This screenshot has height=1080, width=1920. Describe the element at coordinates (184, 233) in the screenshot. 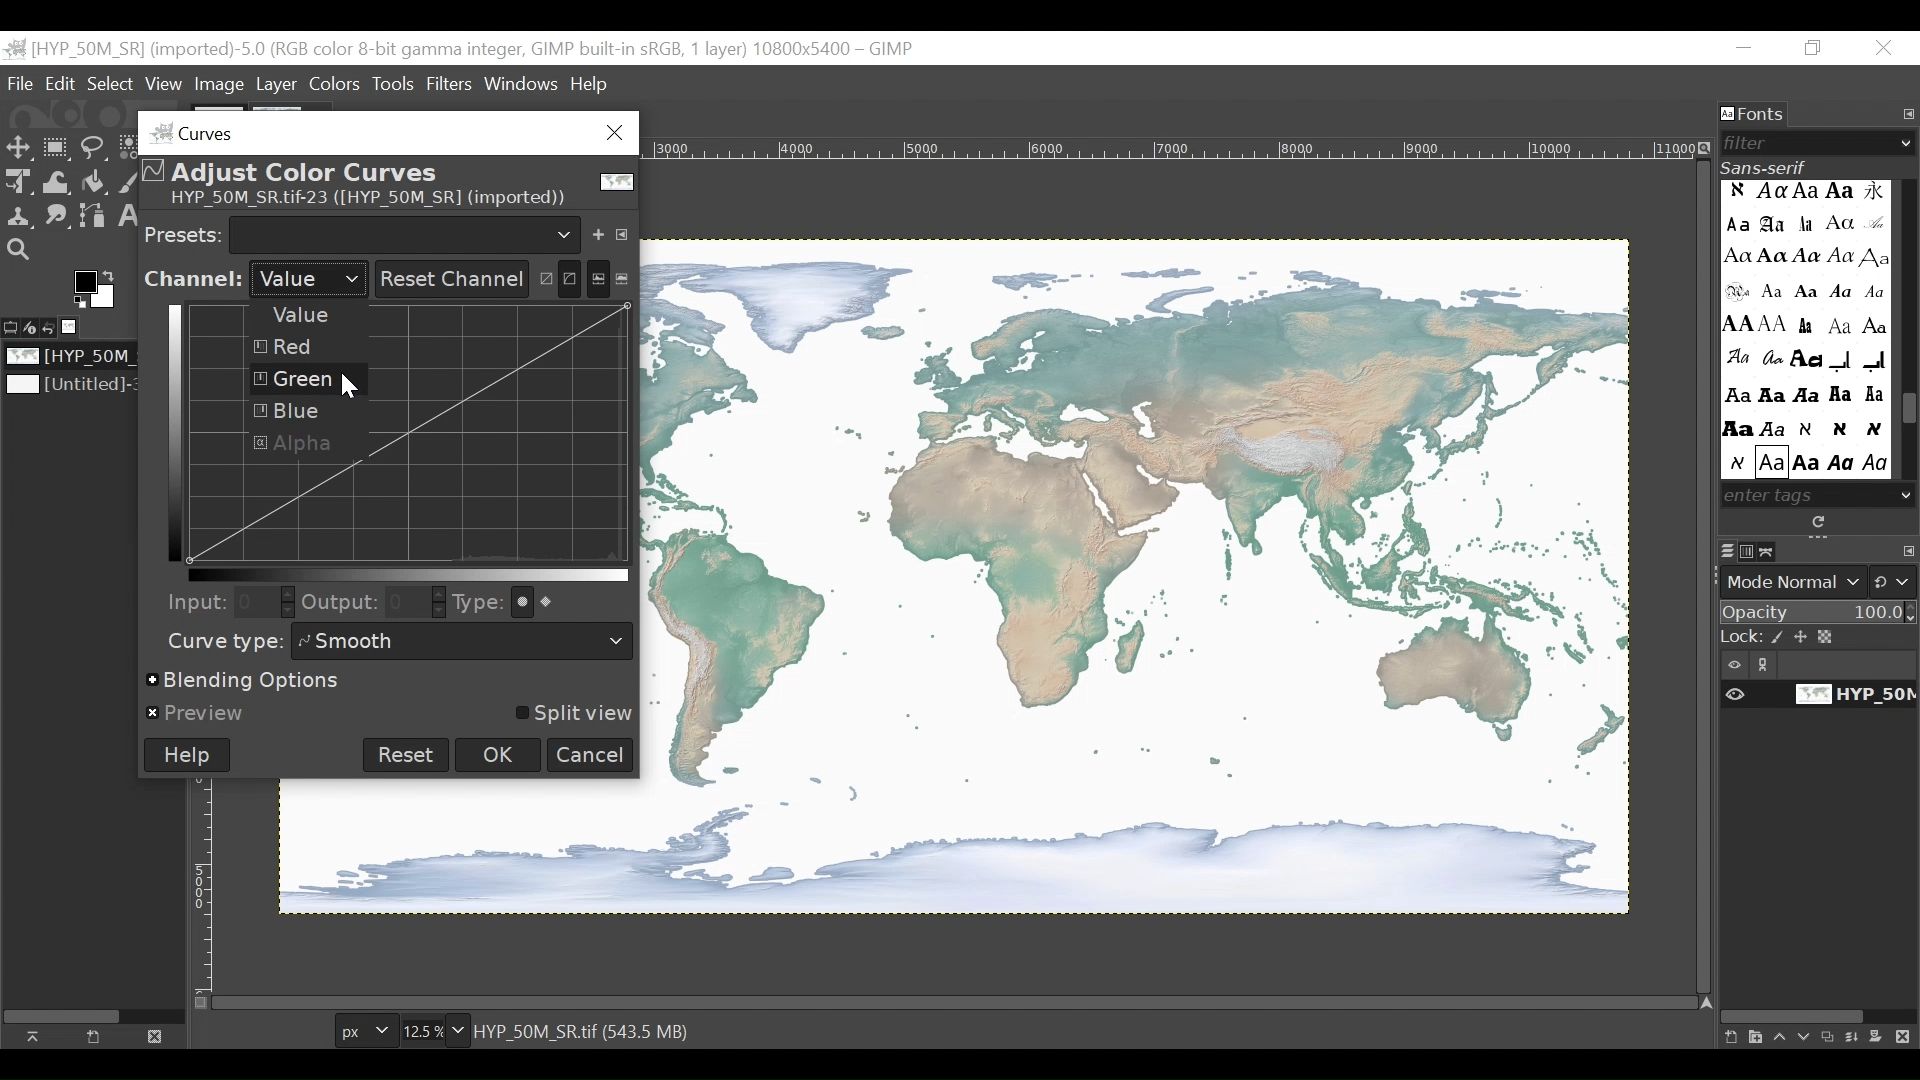

I see `Presets` at that location.